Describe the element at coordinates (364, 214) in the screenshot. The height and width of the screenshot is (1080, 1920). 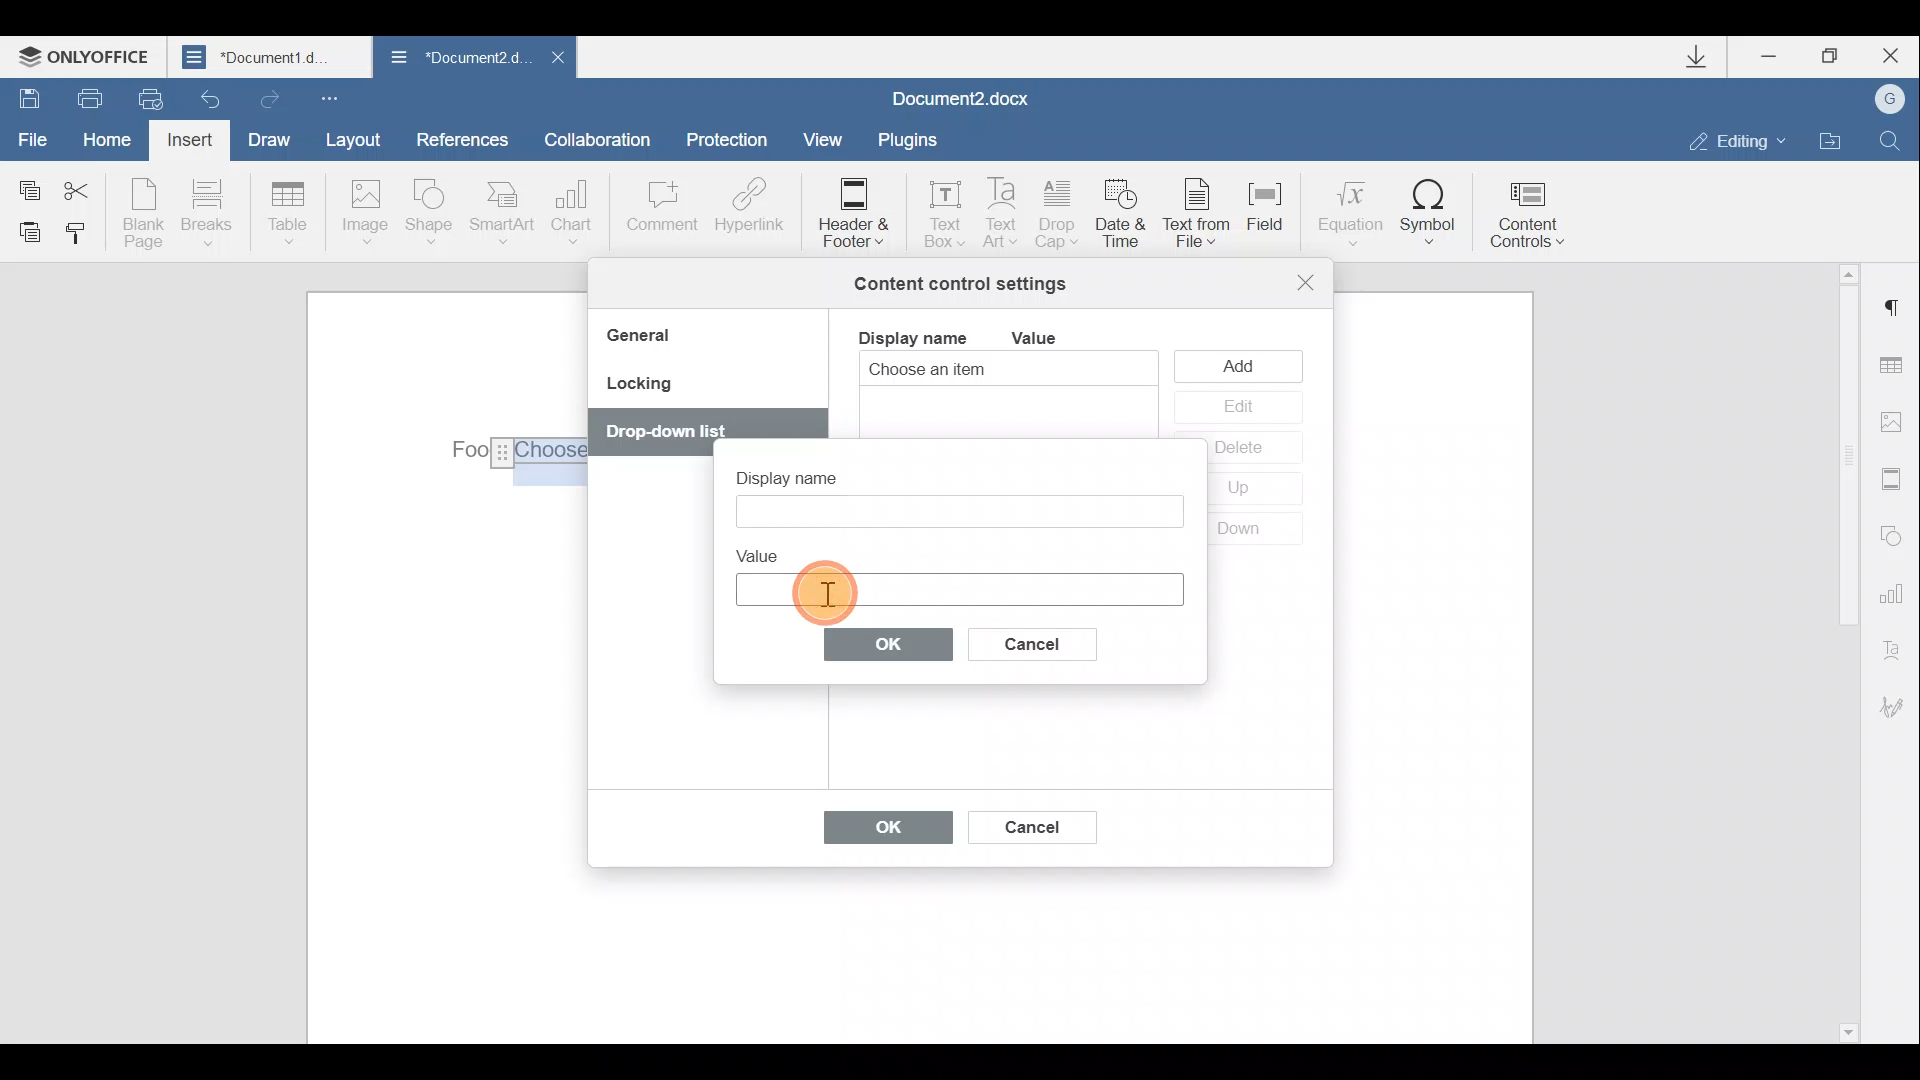
I see `Image` at that location.